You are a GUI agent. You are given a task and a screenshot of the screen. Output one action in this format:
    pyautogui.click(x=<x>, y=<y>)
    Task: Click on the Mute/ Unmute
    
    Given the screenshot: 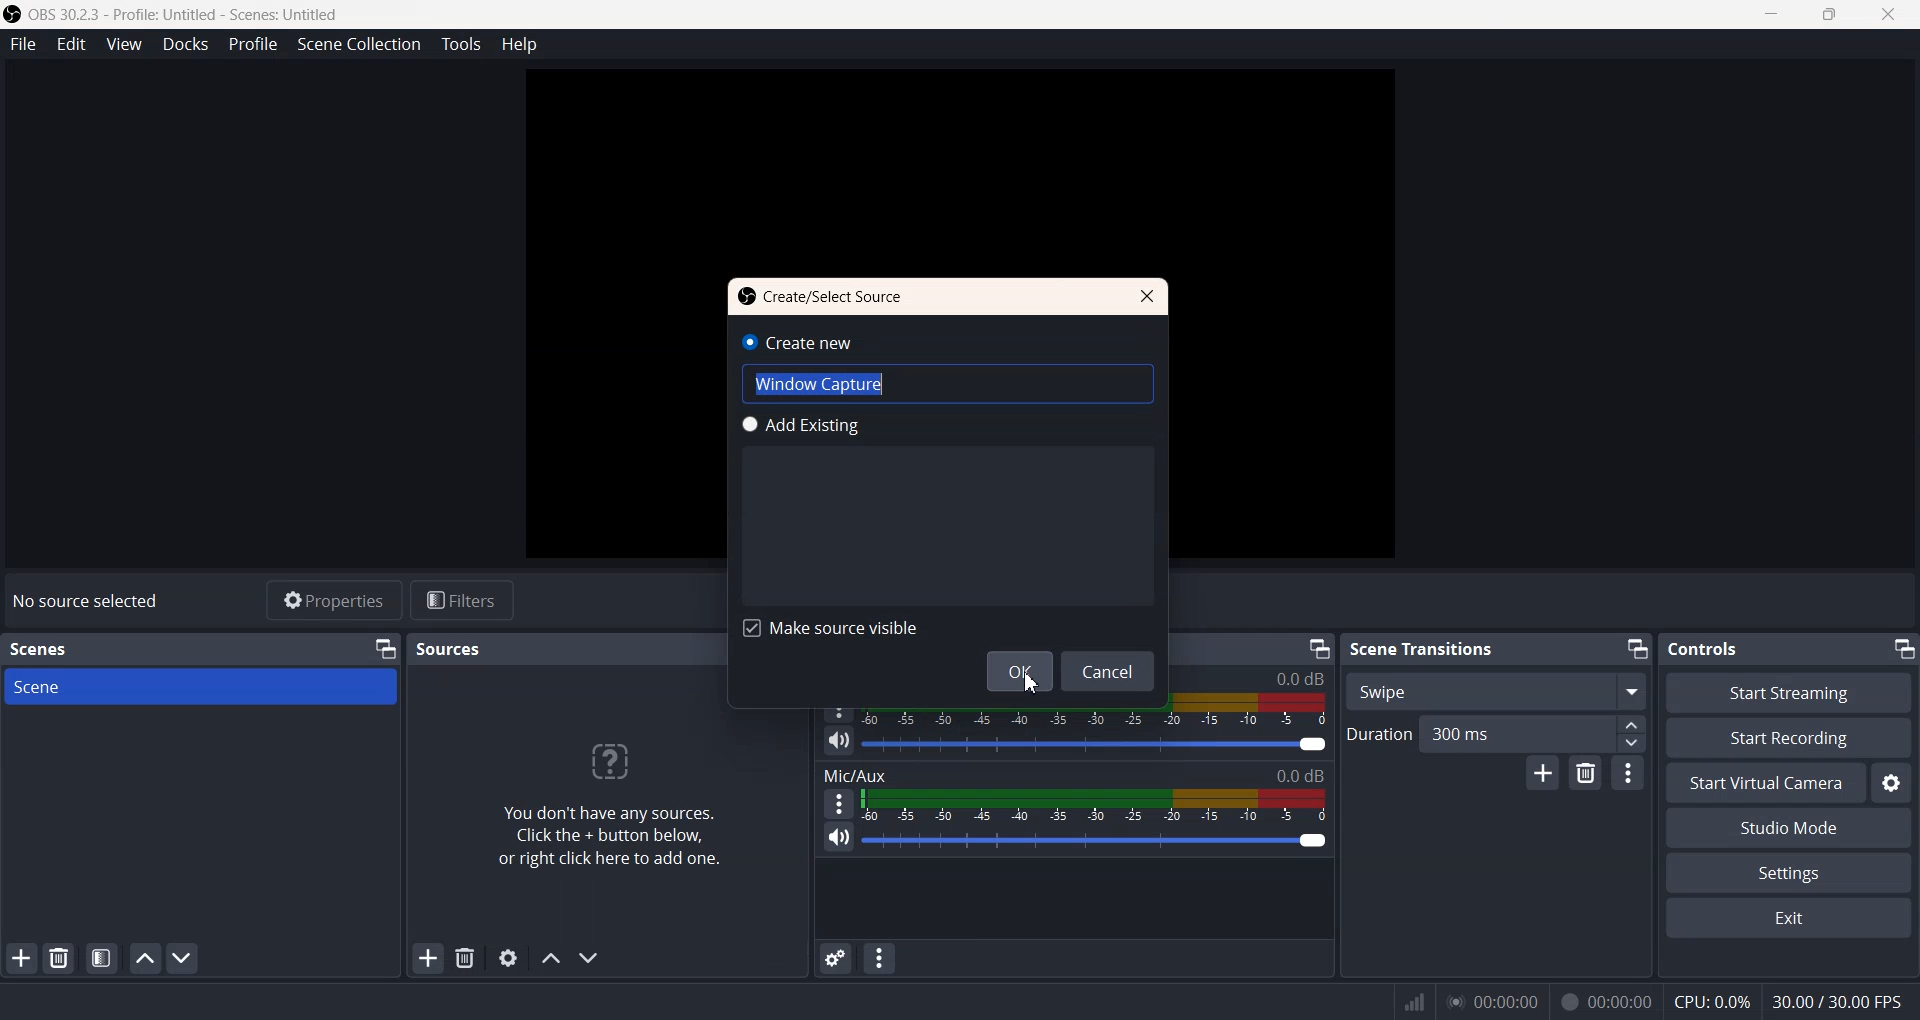 What is the action you would take?
    pyautogui.click(x=838, y=837)
    